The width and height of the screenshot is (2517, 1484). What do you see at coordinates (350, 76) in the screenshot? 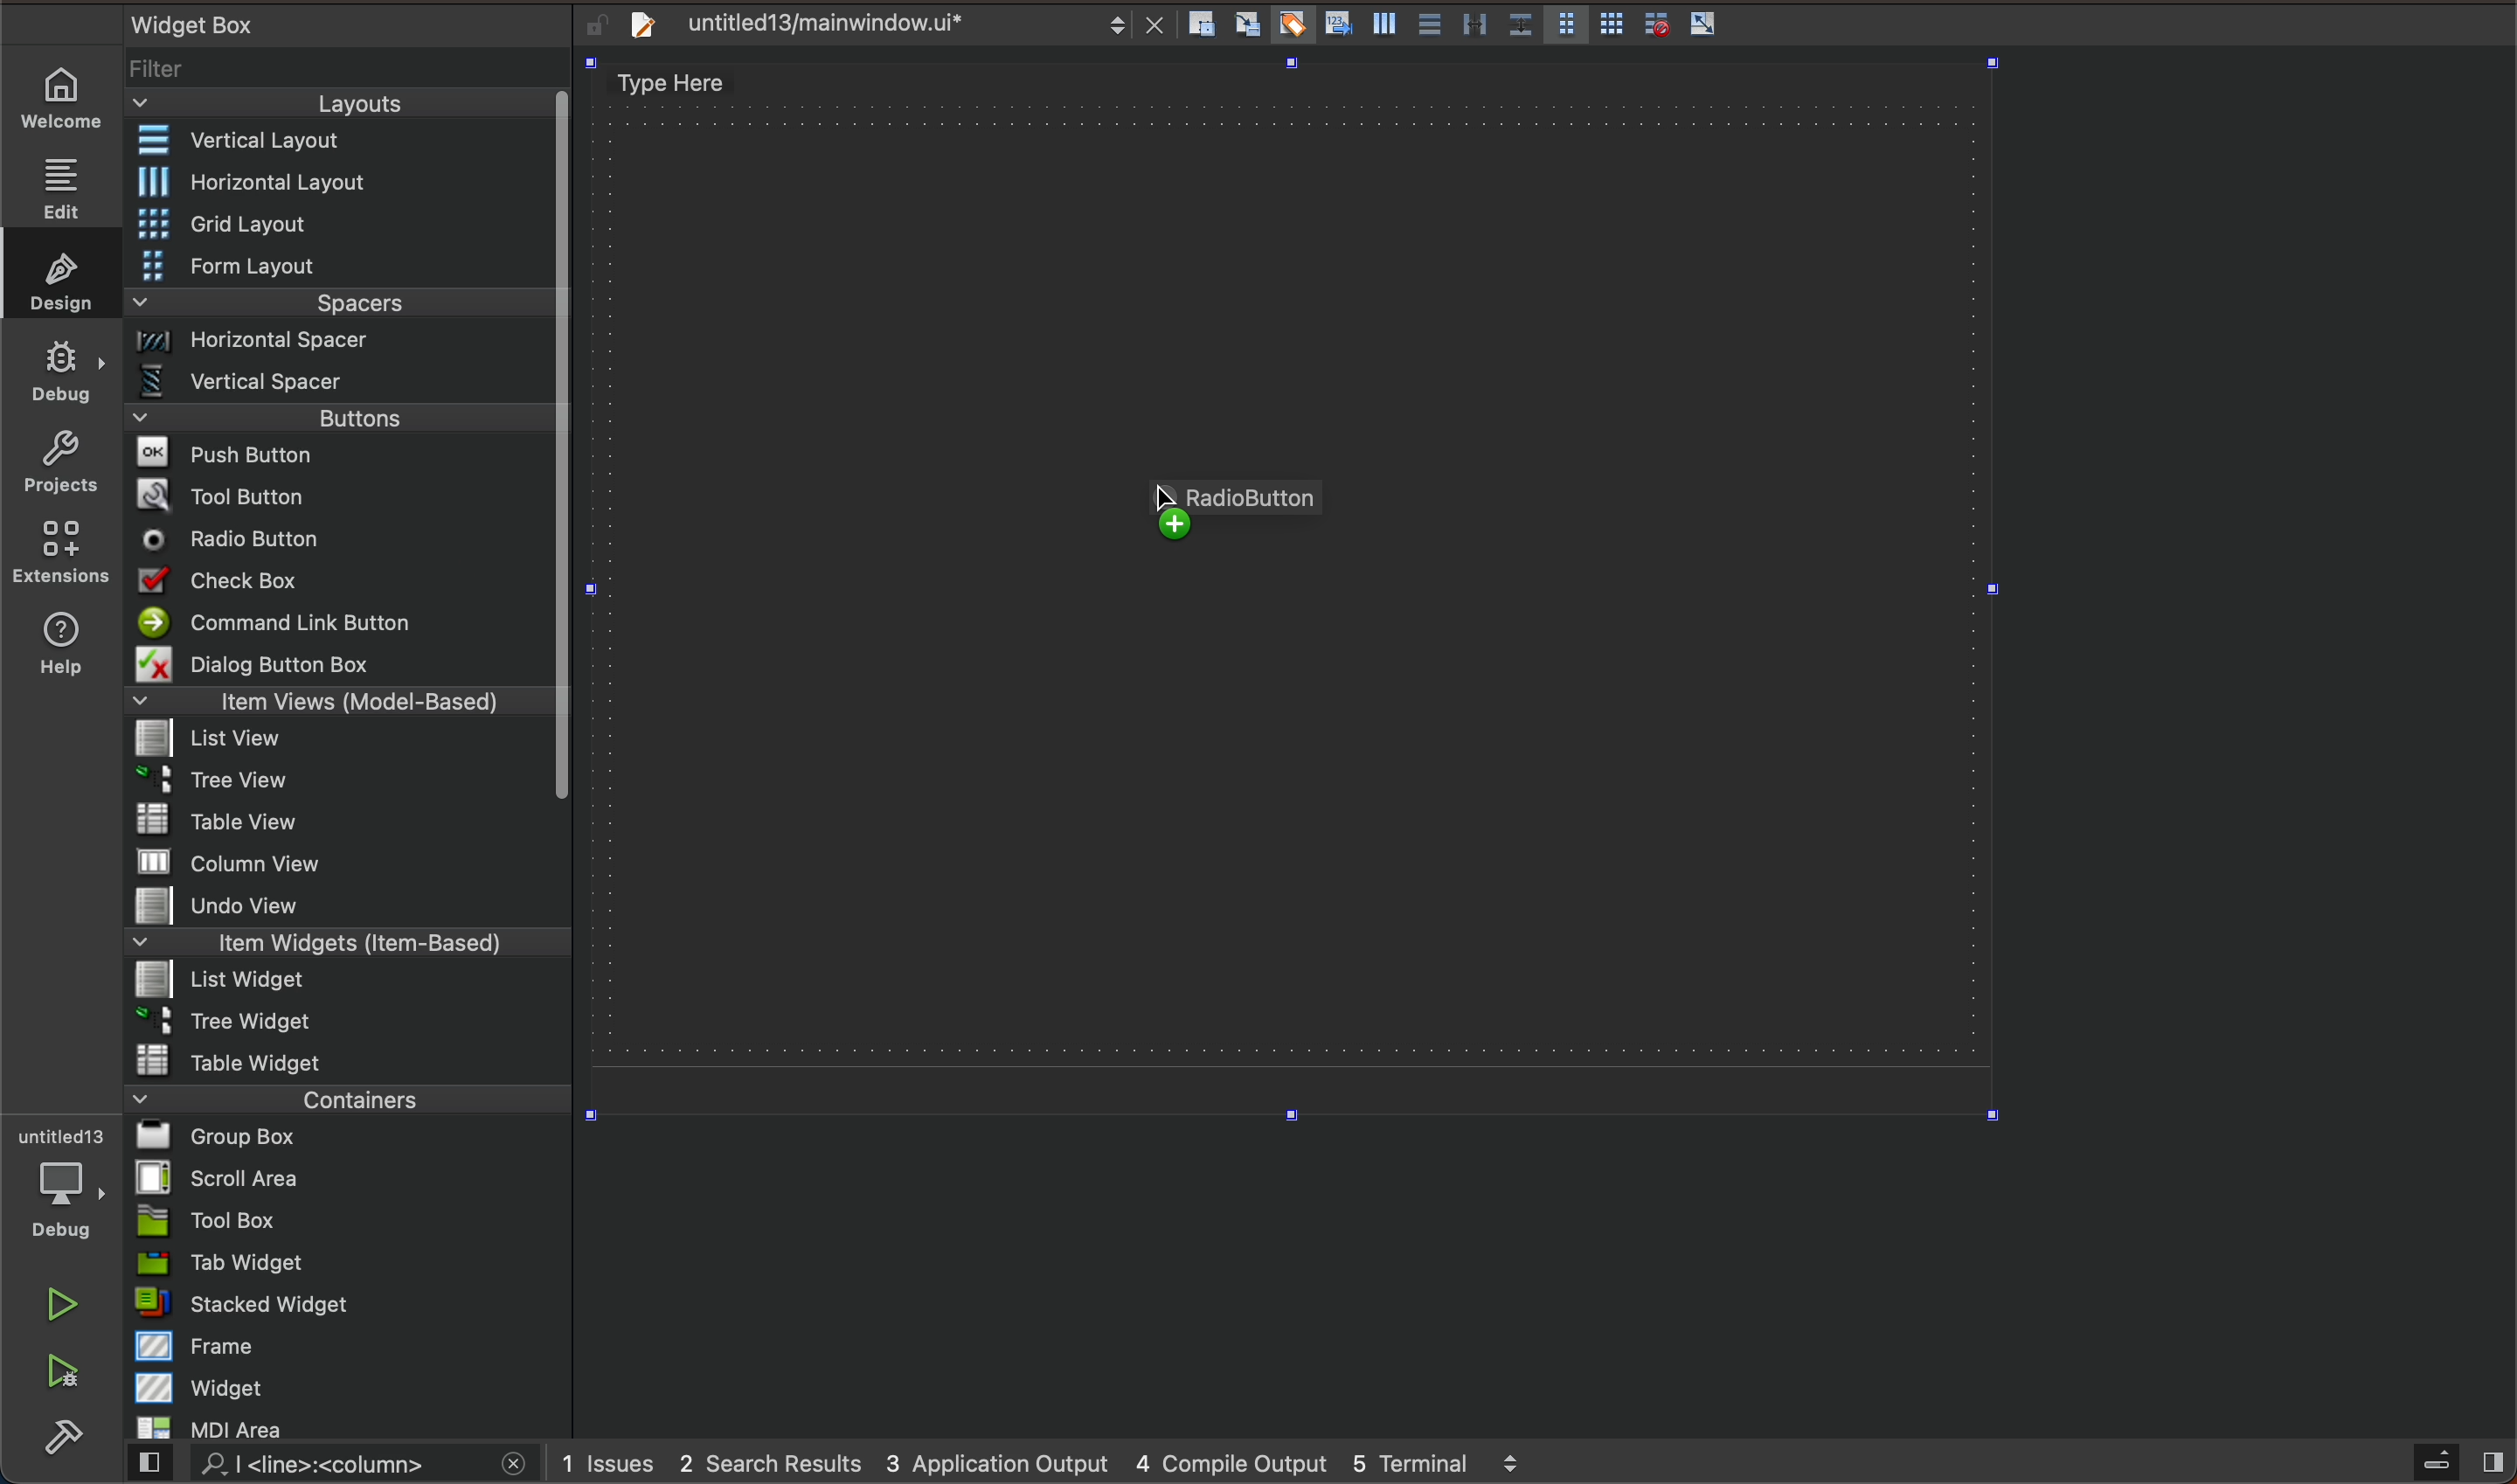
I see `filter` at bounding box center [350, 76].